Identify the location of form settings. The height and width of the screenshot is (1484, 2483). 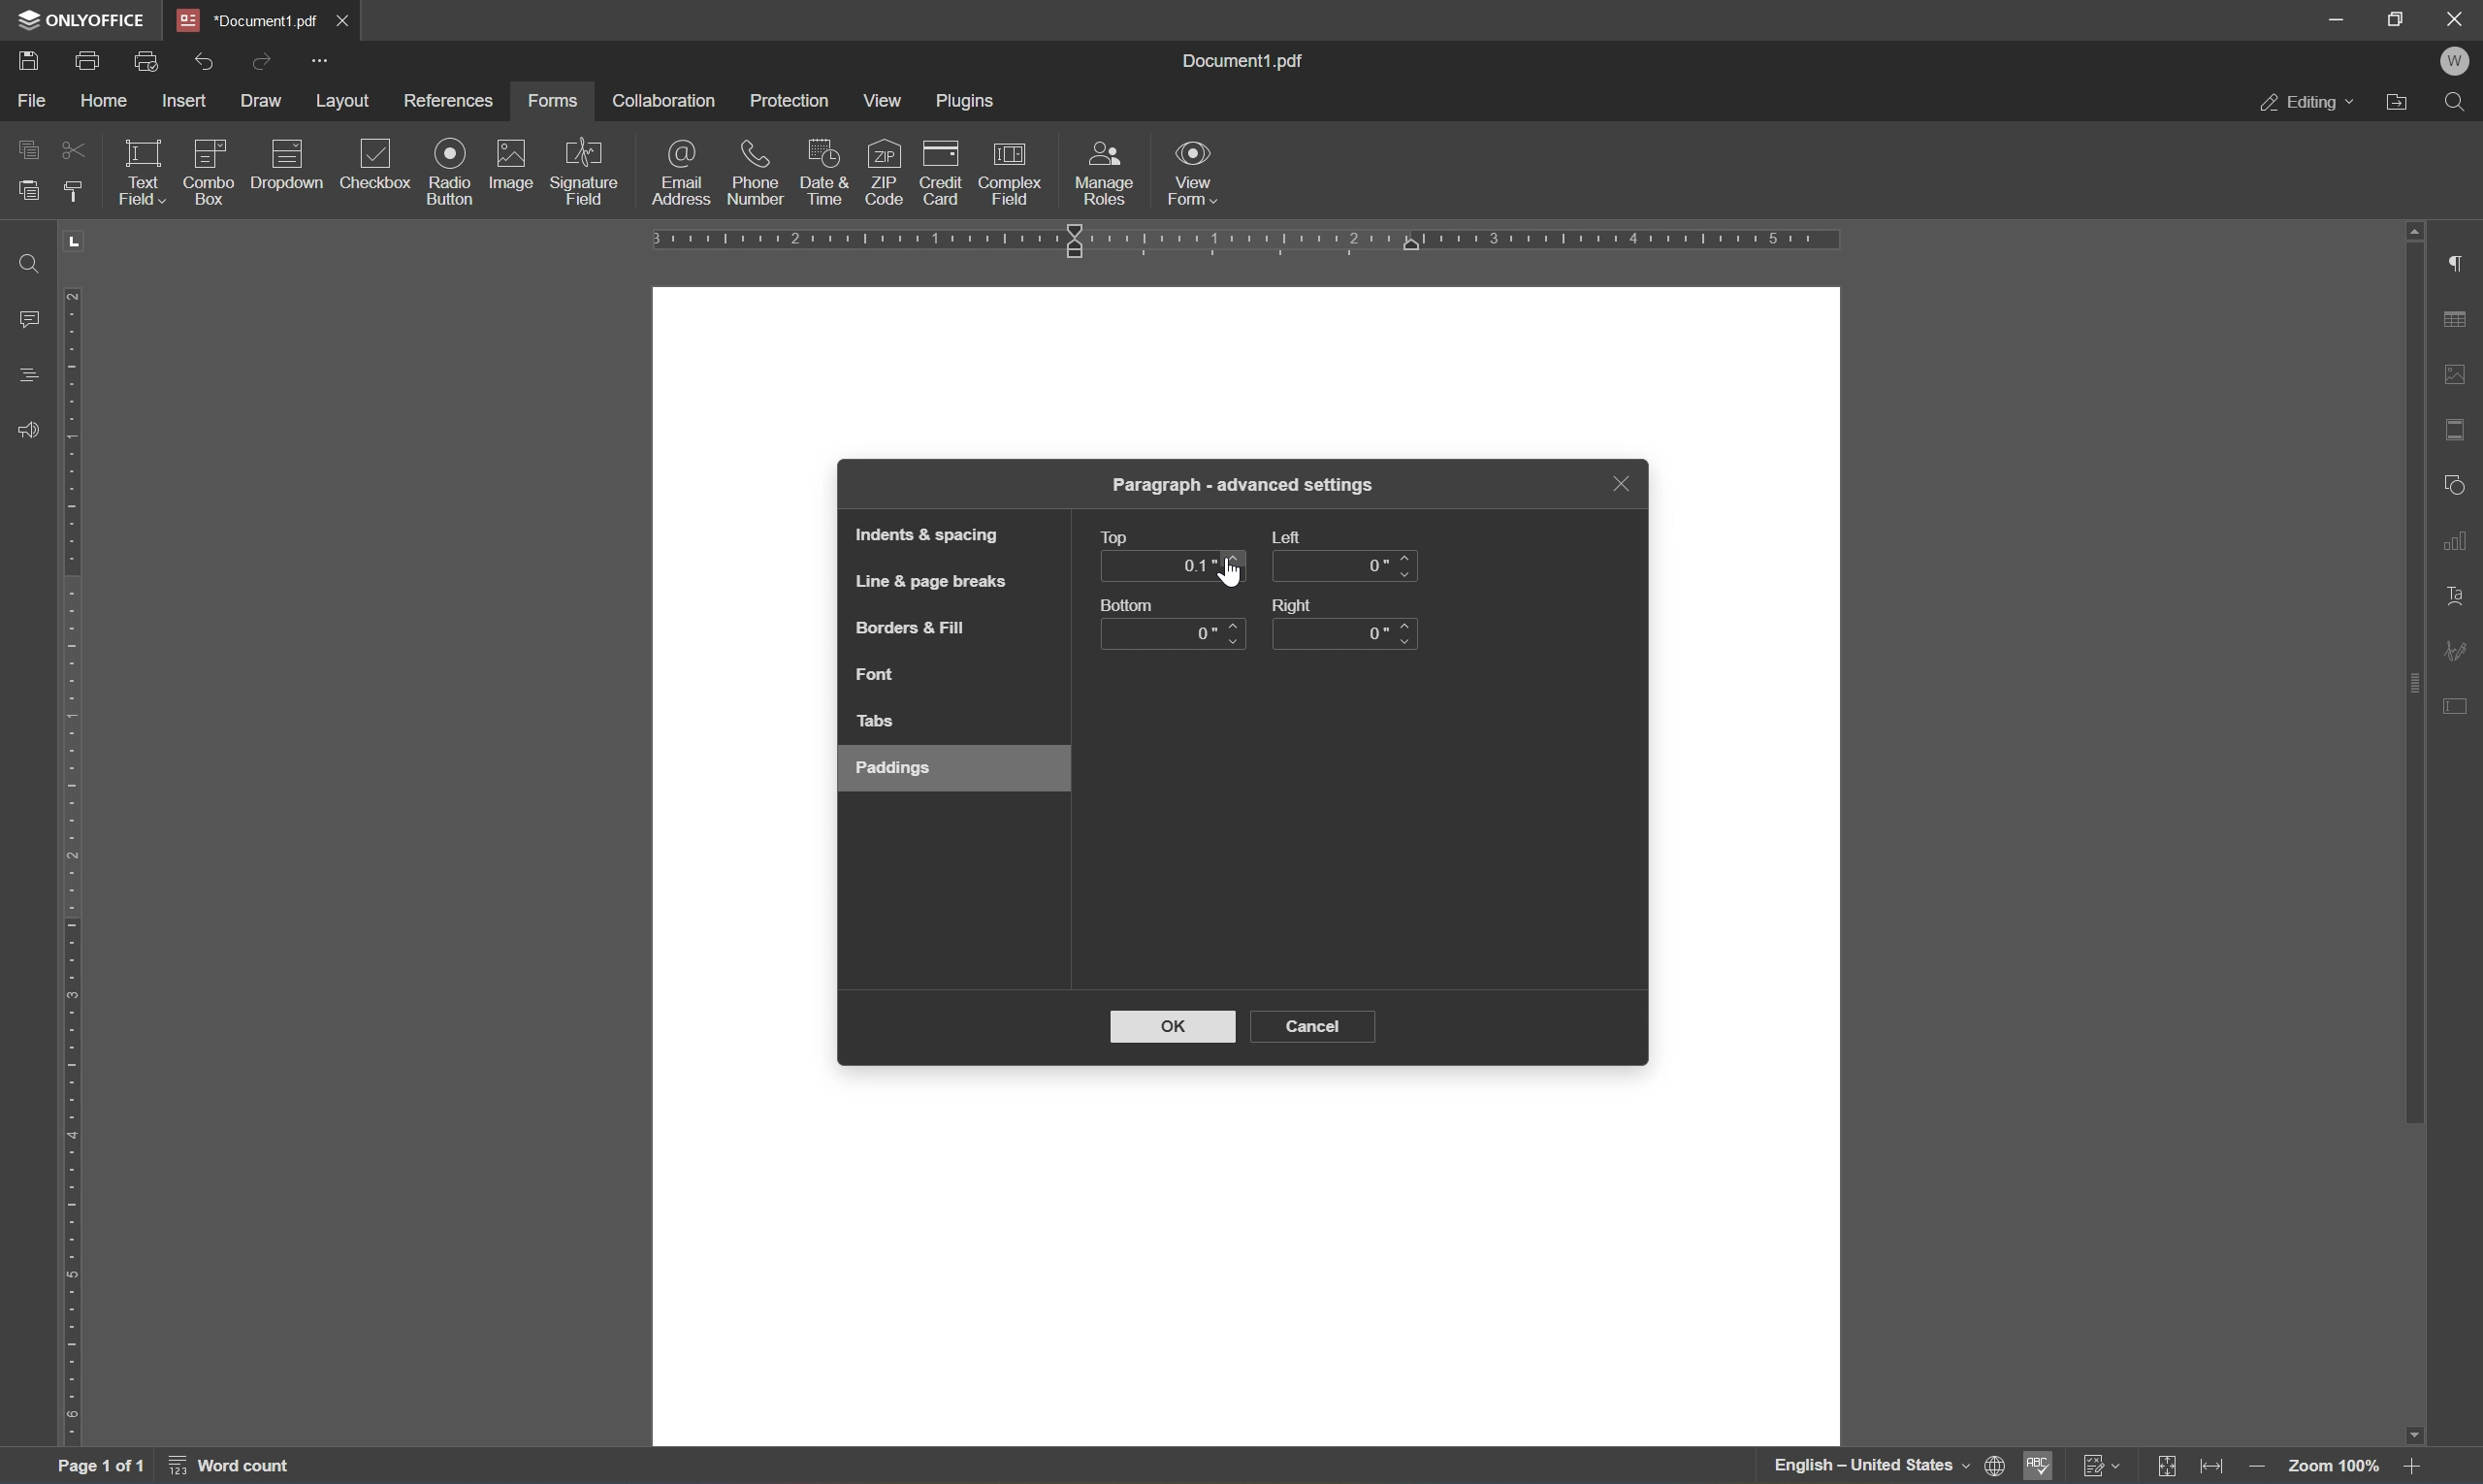
(2461, 704).